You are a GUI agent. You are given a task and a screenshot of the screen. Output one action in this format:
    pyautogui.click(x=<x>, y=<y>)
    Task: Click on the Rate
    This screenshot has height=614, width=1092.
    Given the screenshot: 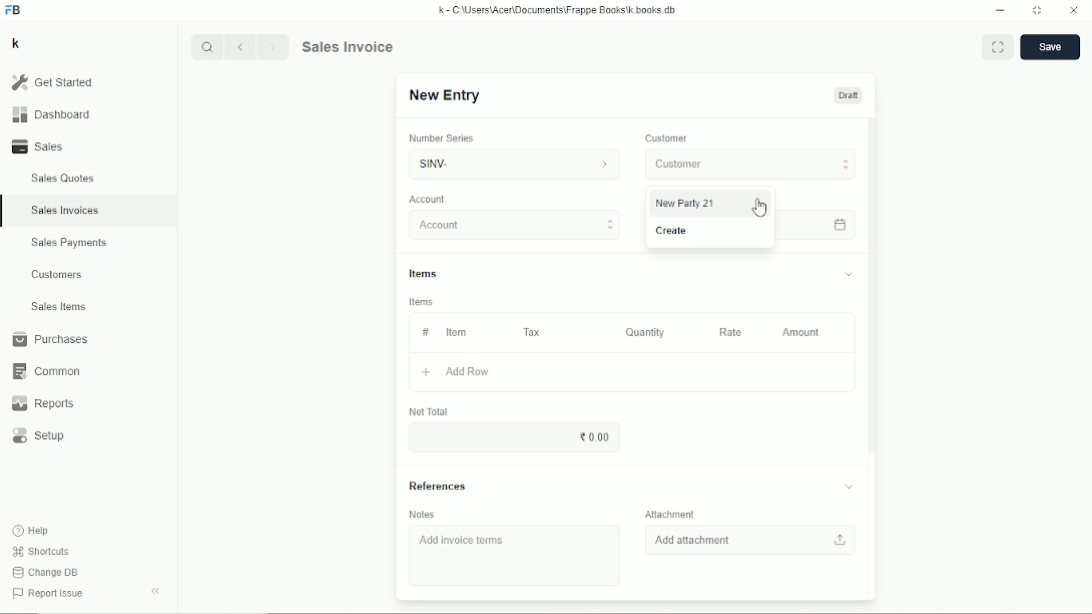 What is the action you would take?
    pyautogui.click(x=730, y=332)
    